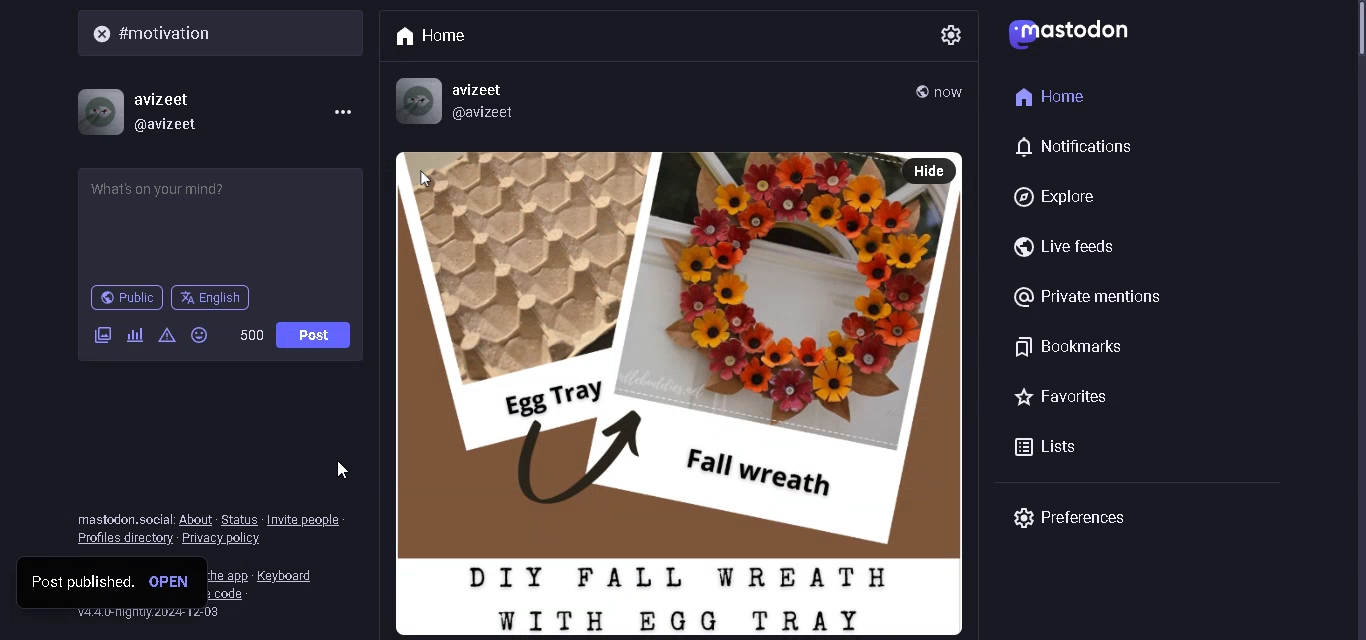  Describe the element at coordinates (1058, 397) in the screenshot. I see `favorites` at that location.